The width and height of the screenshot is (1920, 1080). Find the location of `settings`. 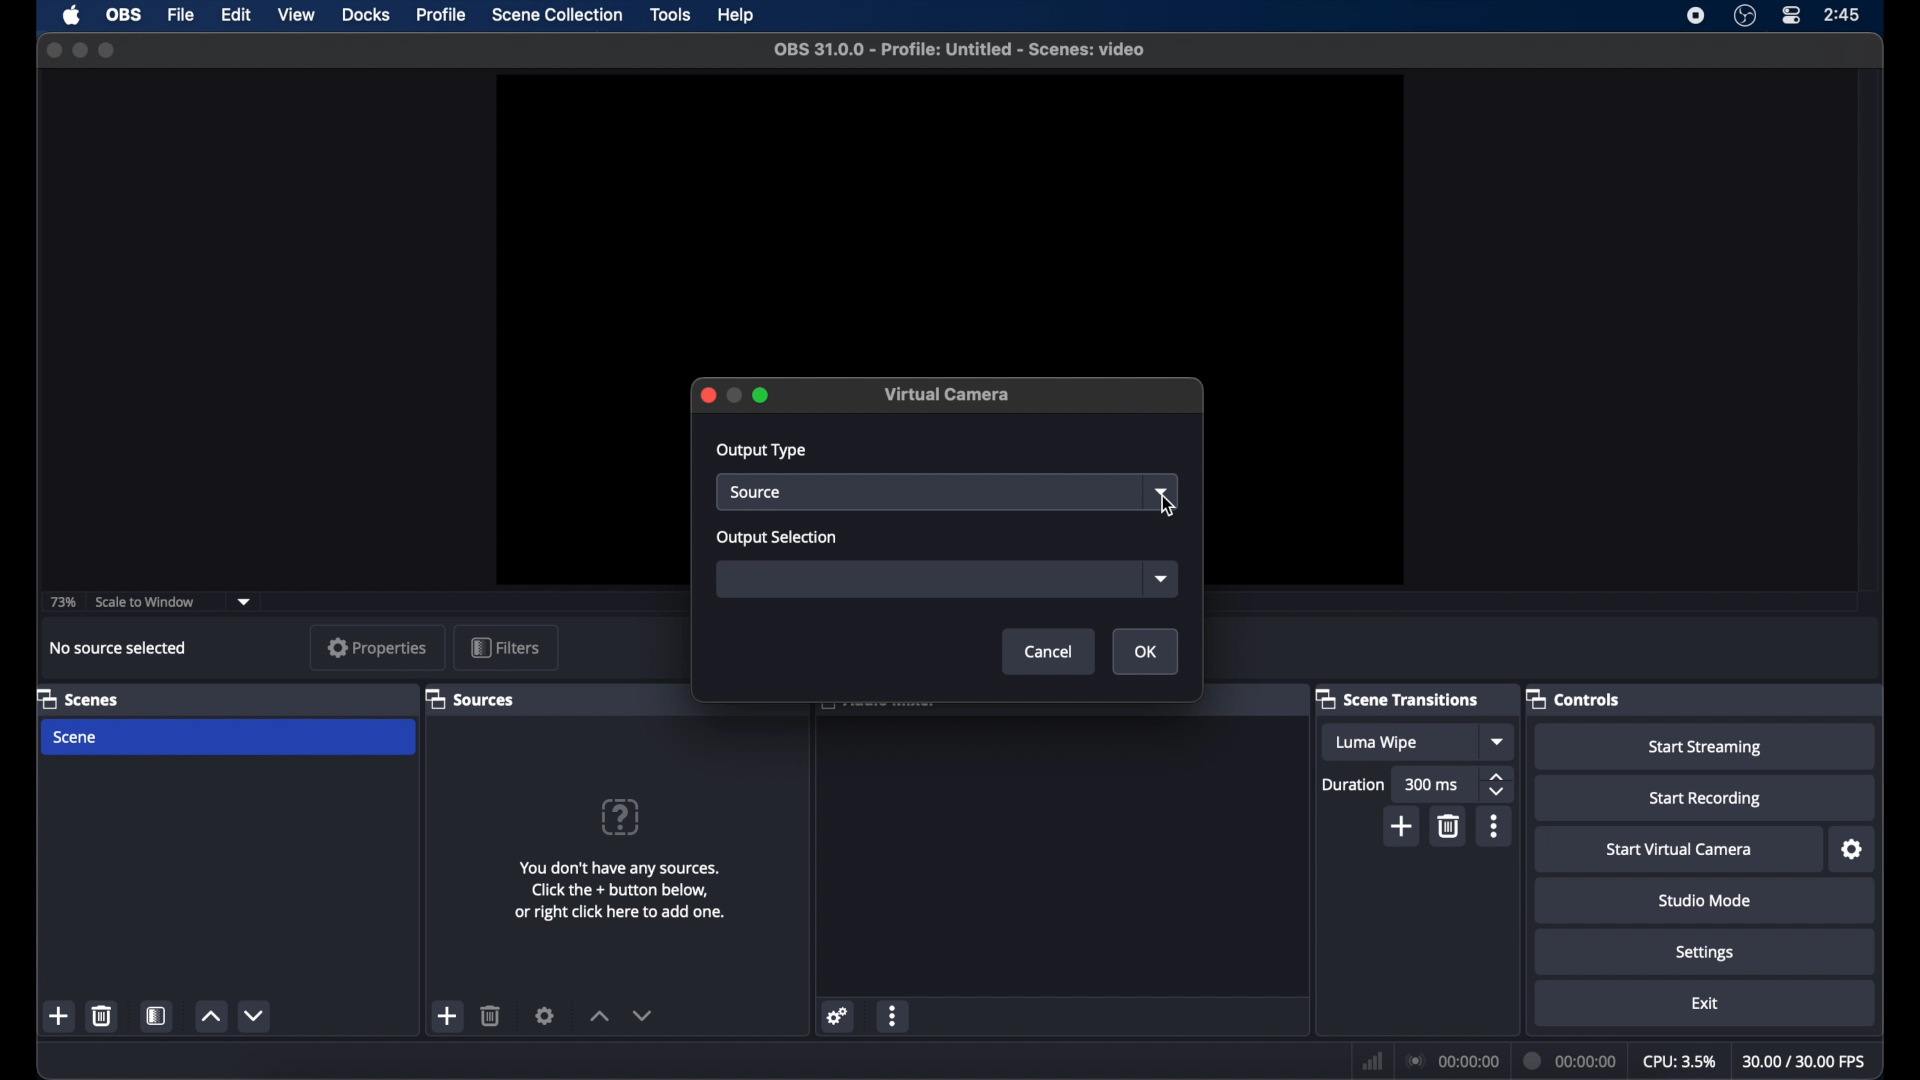

settings is located at coordinates (1705, 953).